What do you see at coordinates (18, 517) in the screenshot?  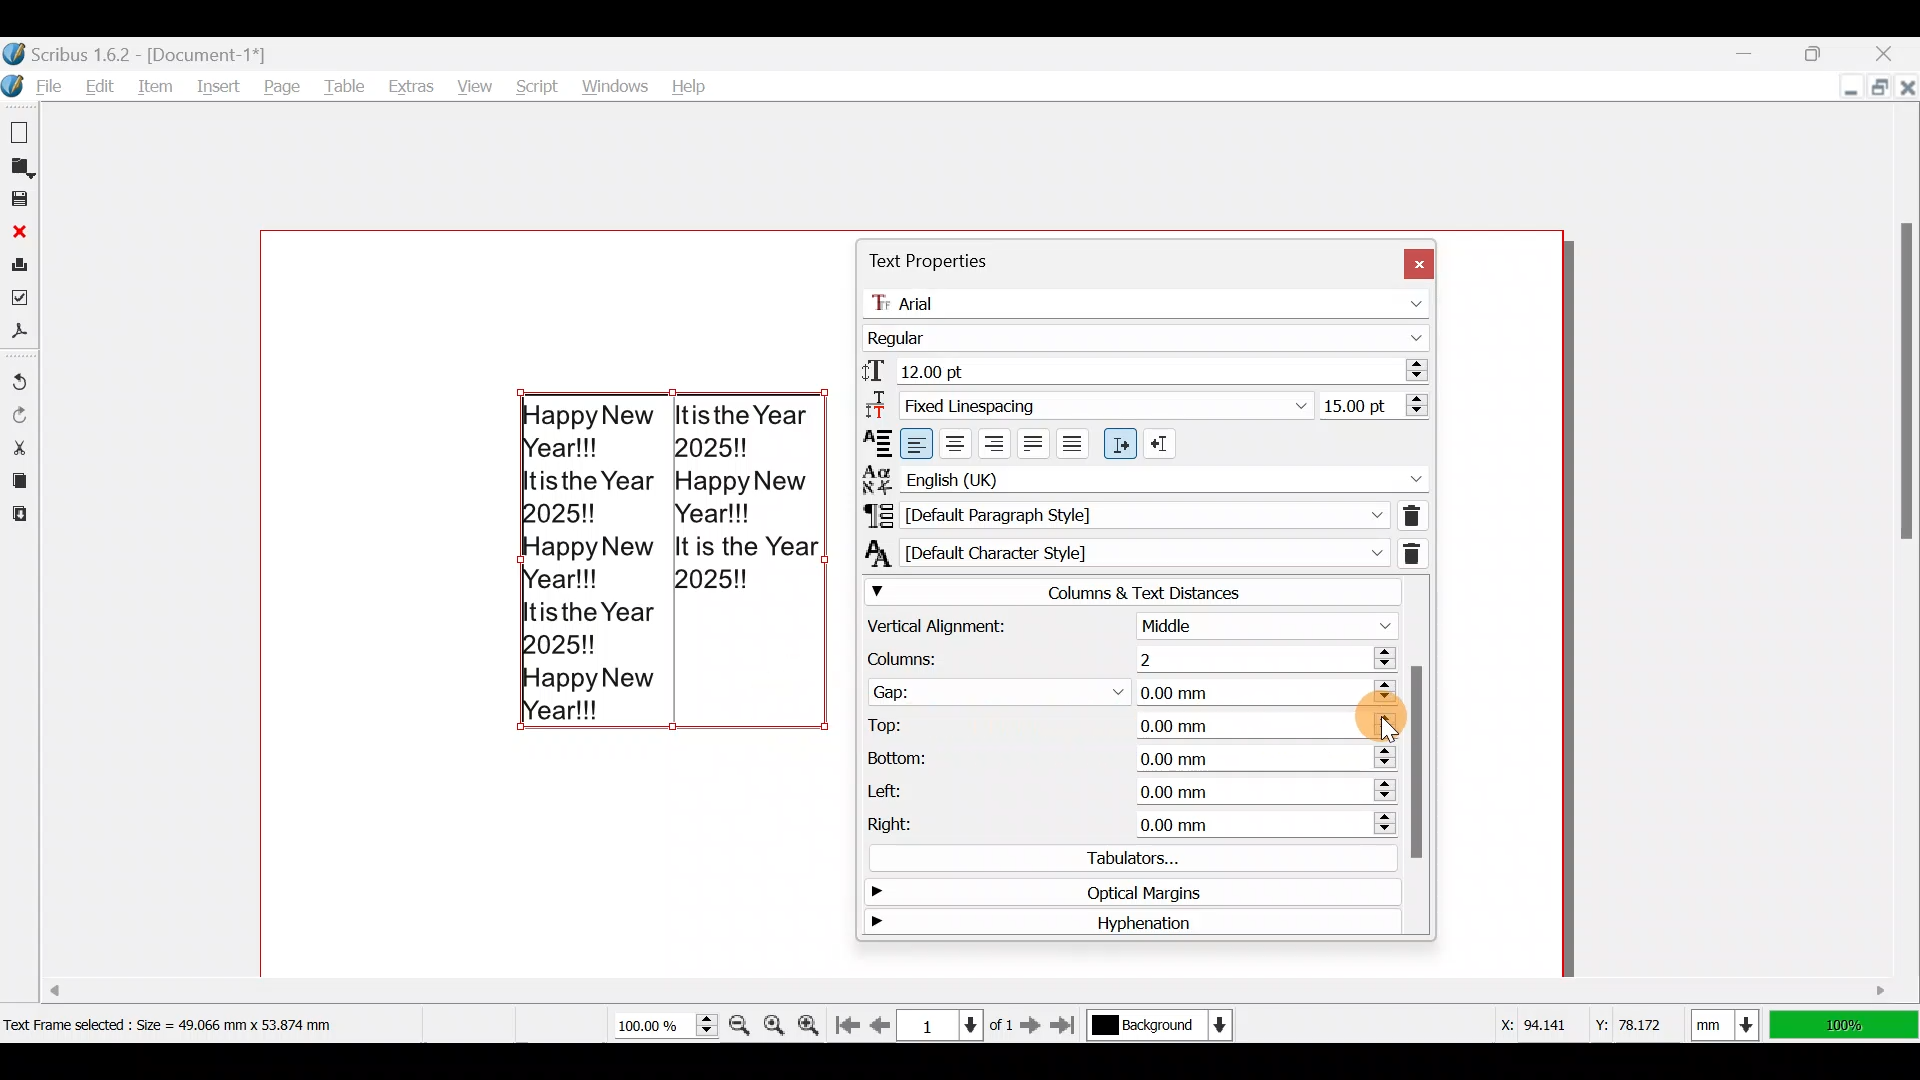 I see `Paste` at bounding box center [18, 517].